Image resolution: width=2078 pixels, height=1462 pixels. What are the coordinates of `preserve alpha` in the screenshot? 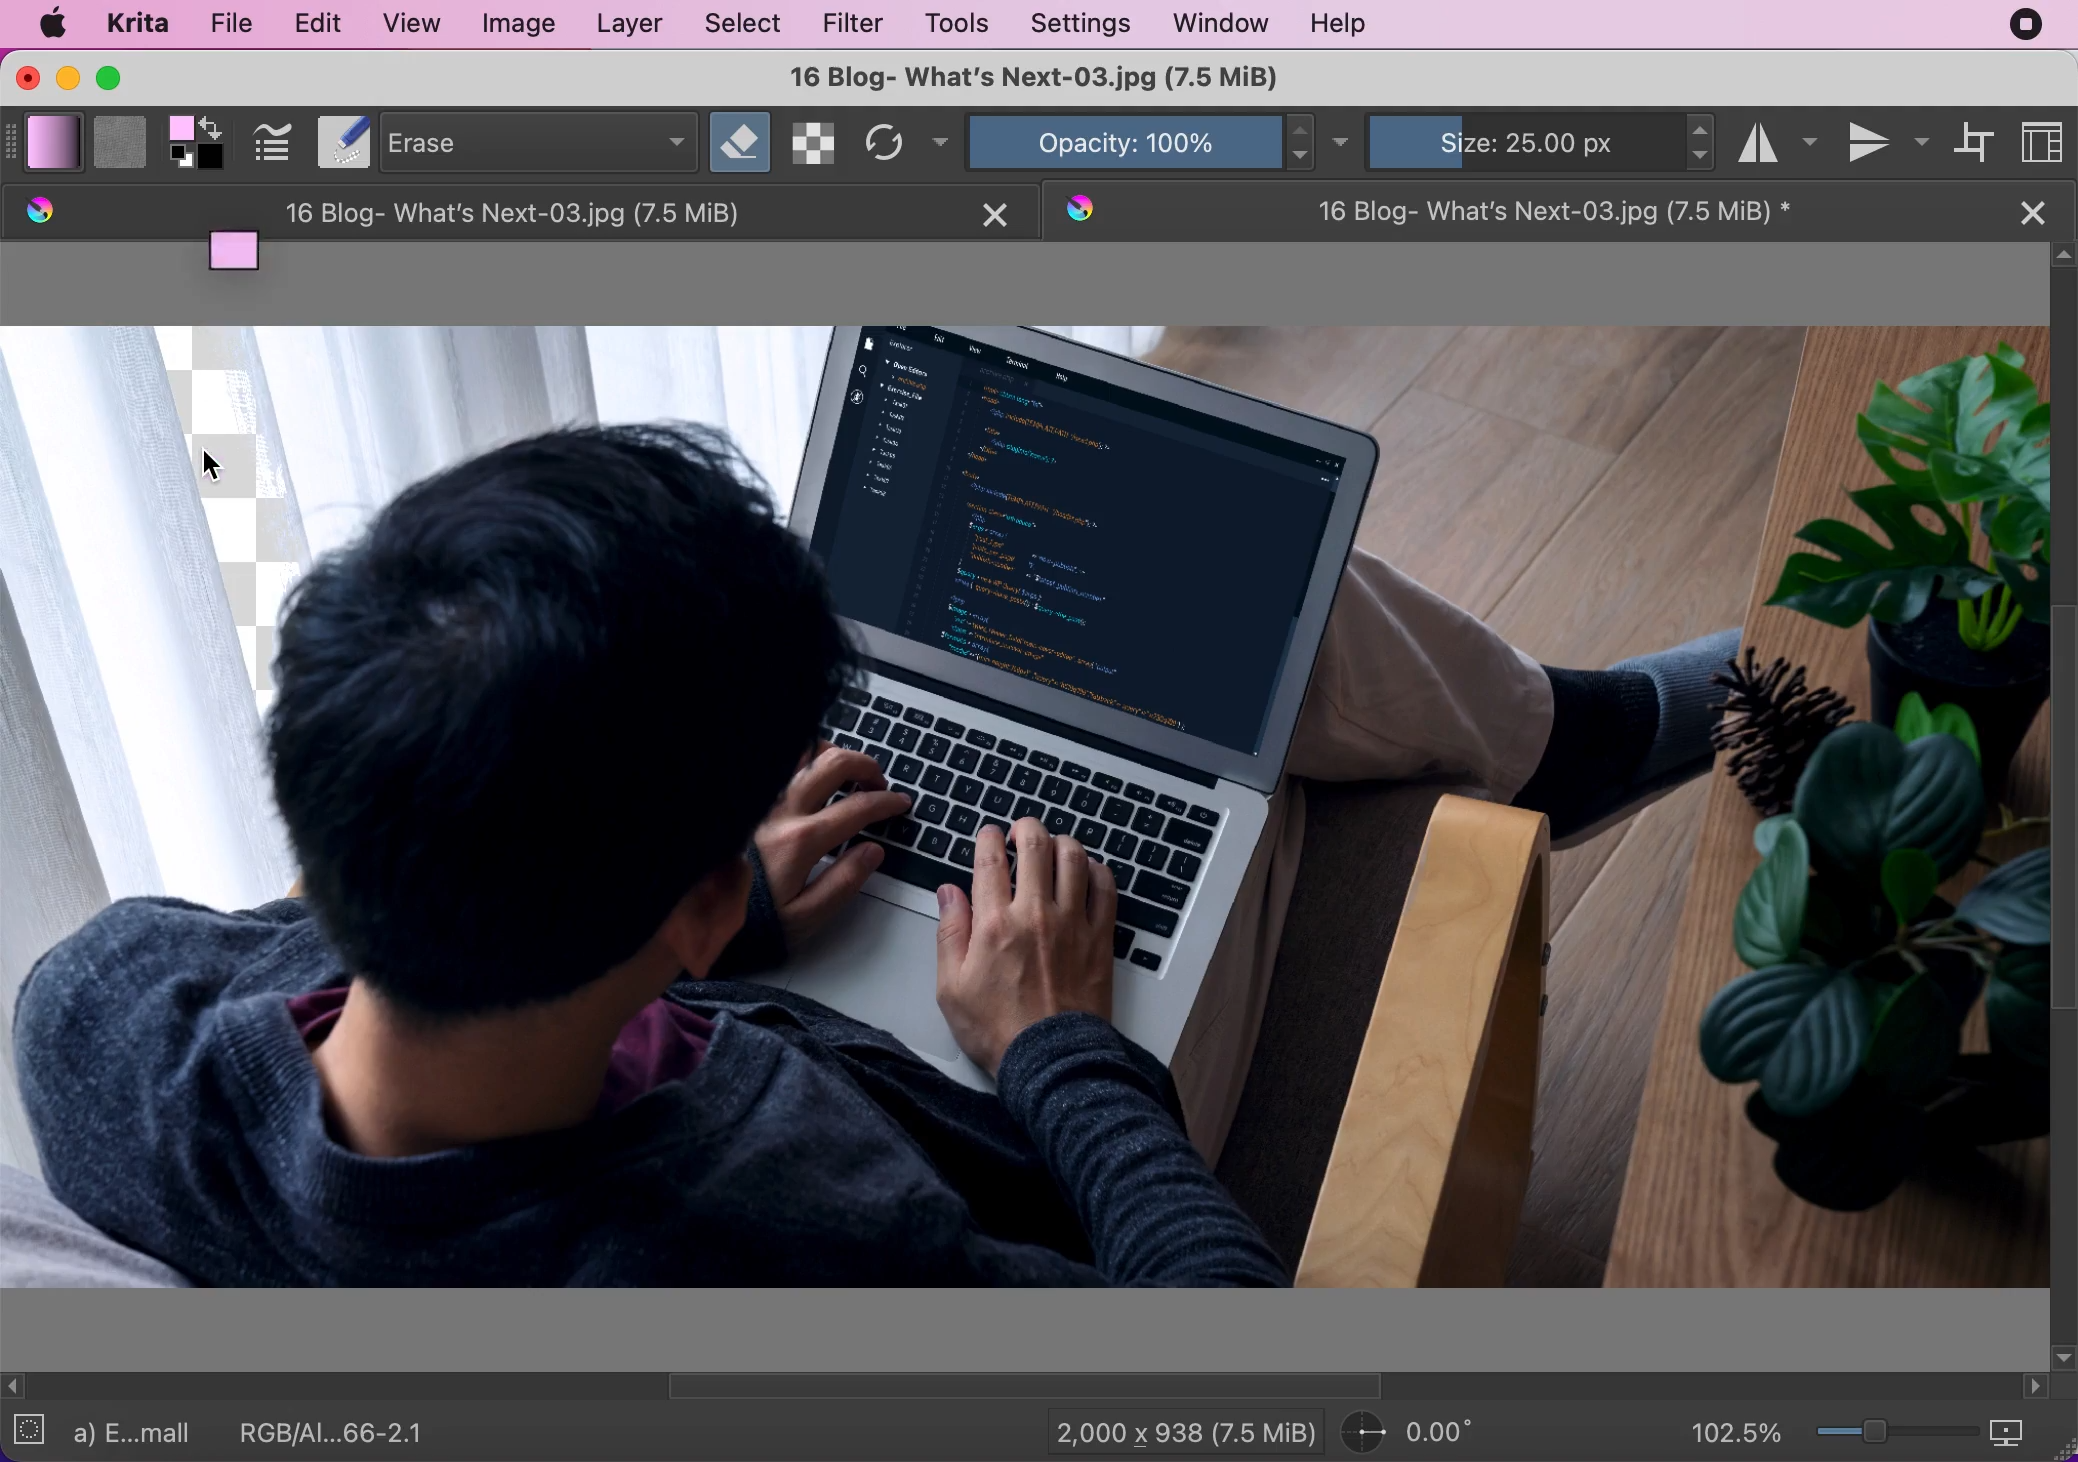 It's located at (810, 142).